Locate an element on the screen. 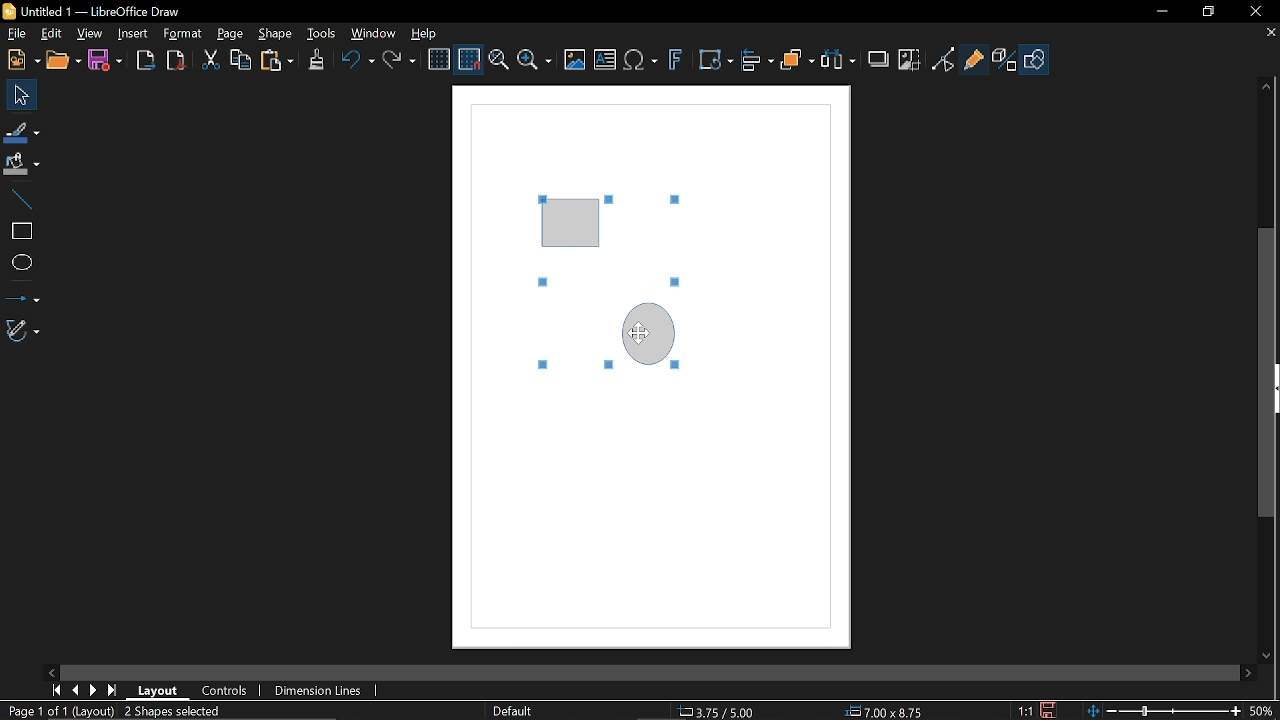  Slide master name is located at coordinates (517, 712).